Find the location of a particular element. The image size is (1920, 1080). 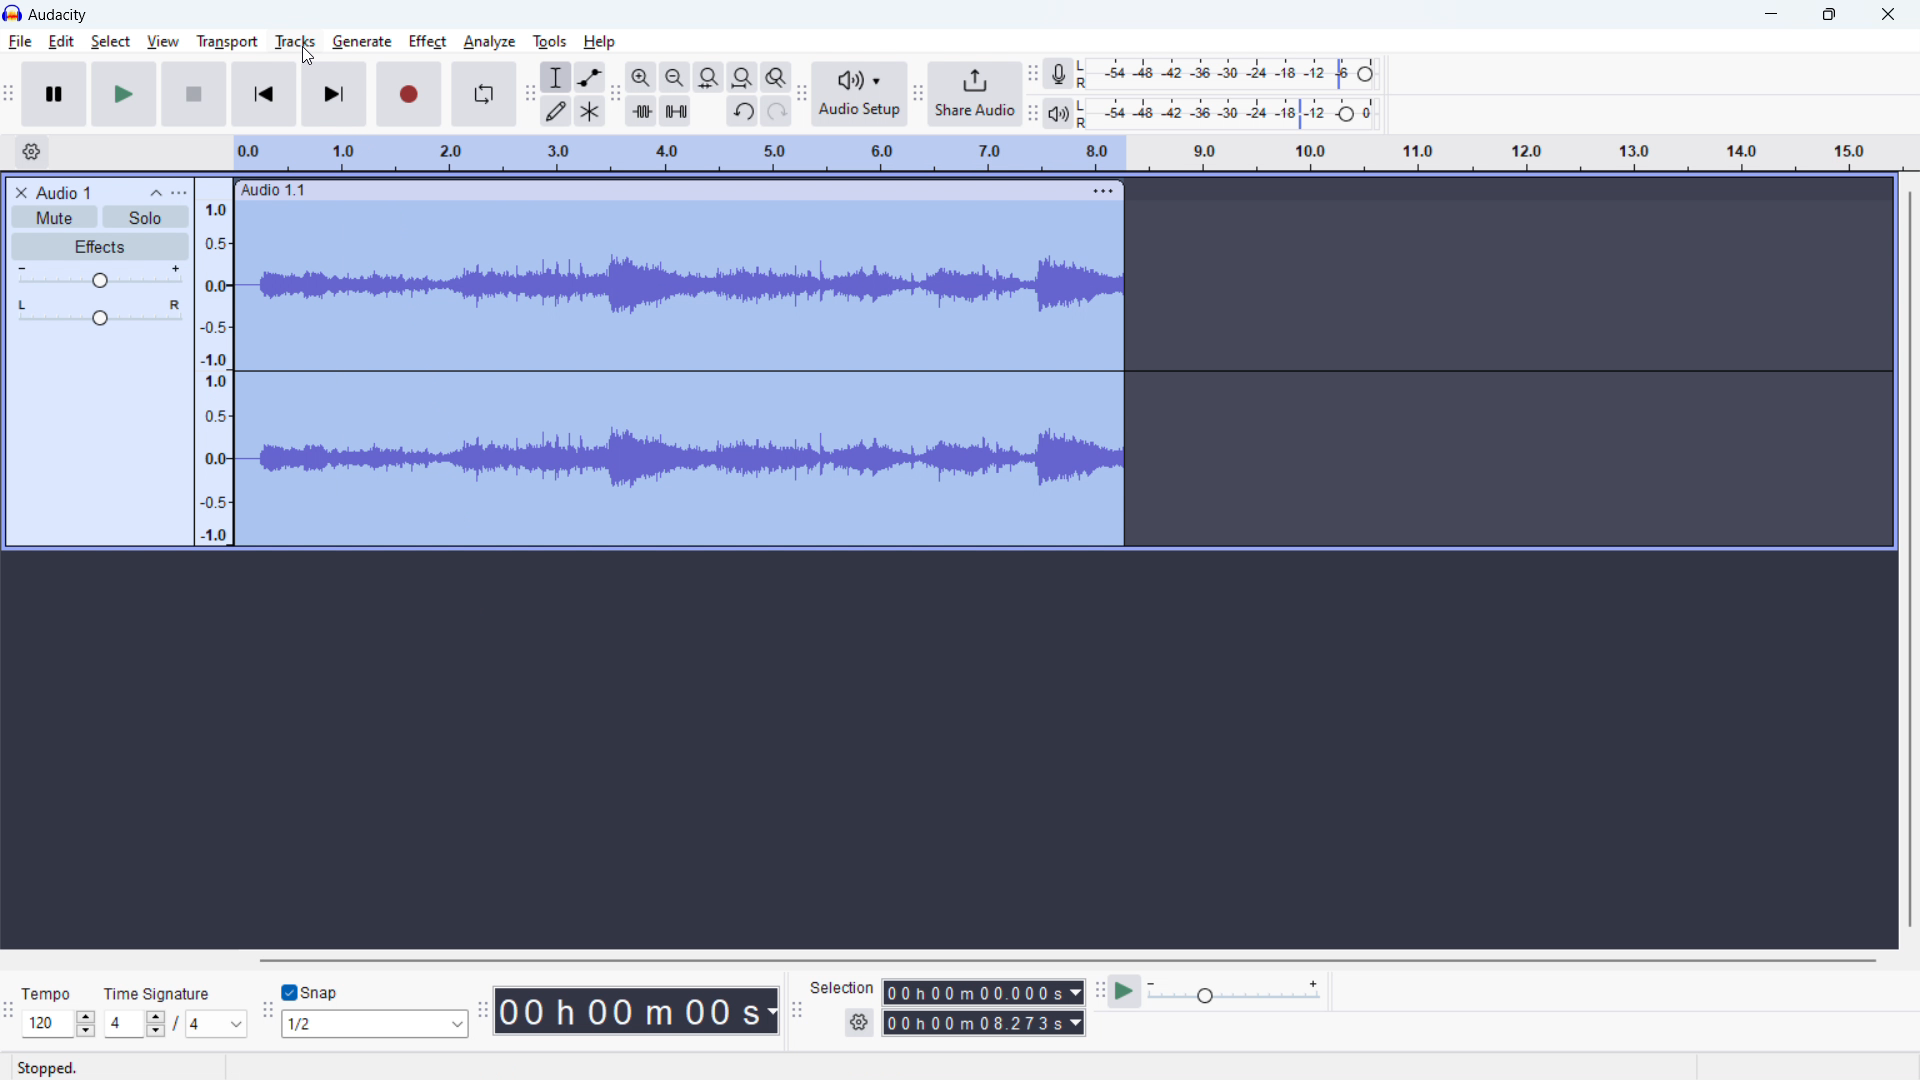

vertical scrollbar is located at coordinates (1911, 560).